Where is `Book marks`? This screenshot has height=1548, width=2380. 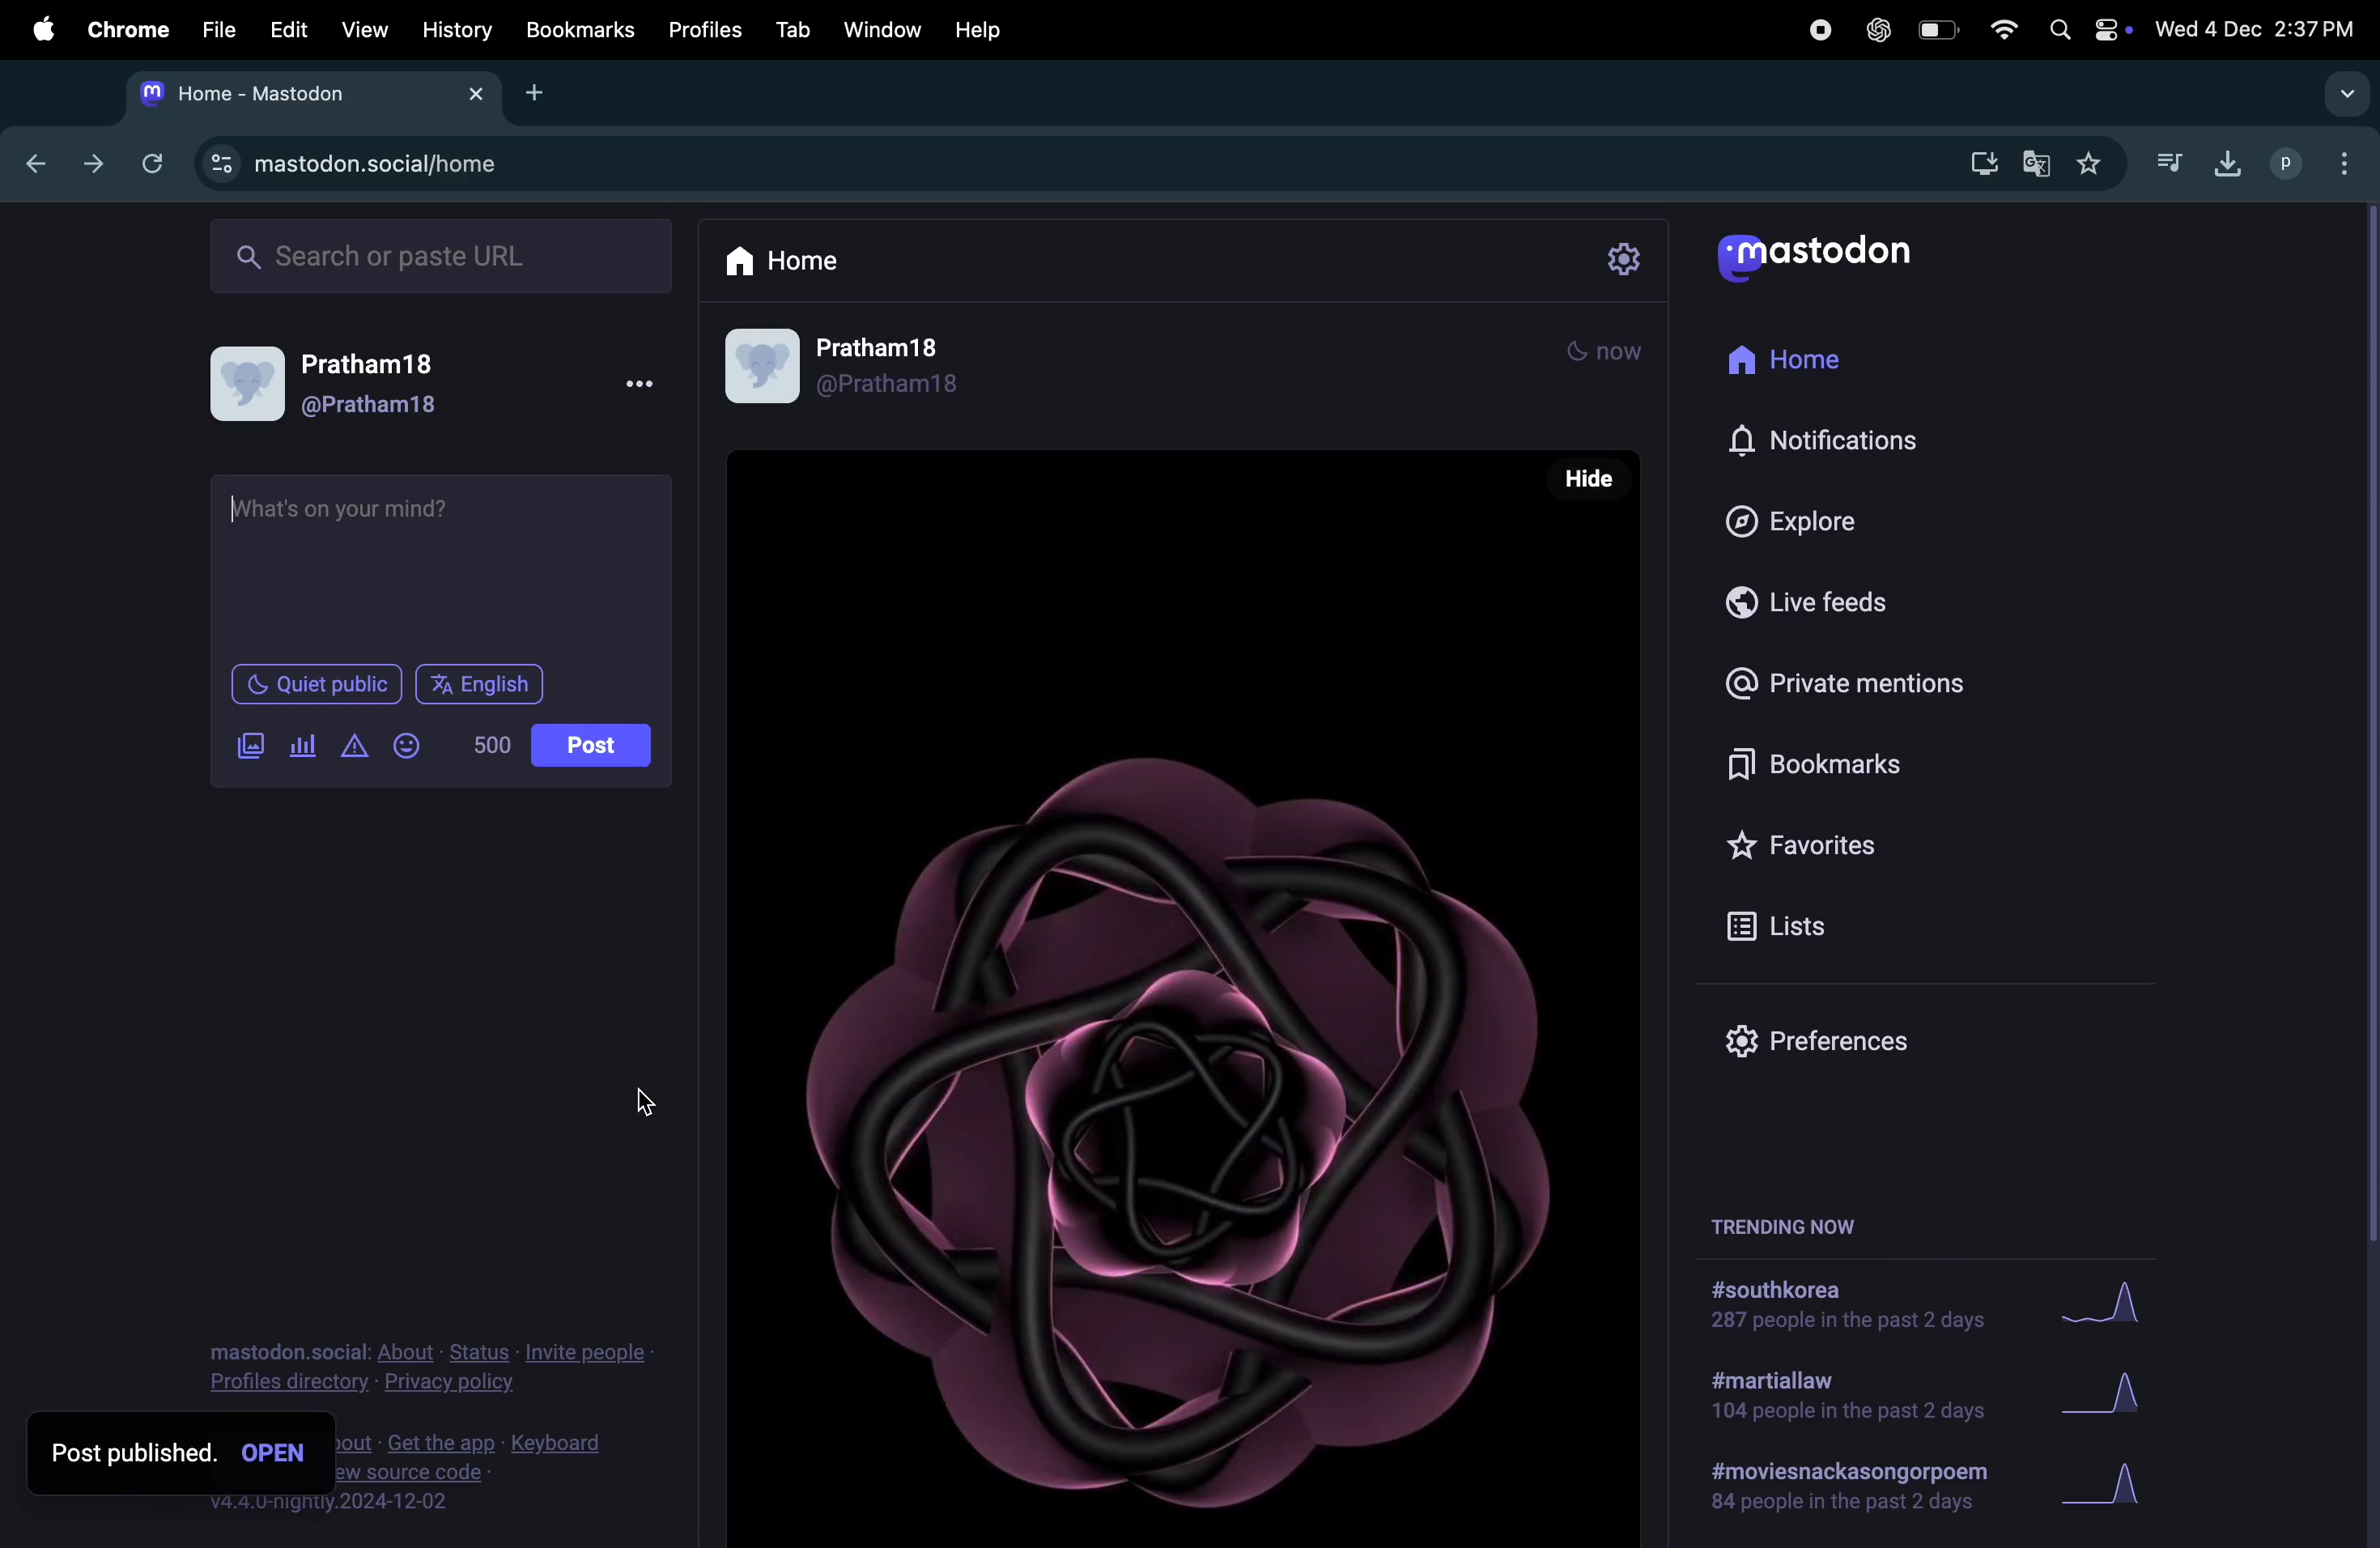 Book marks is located at coordinates (1802, 768).